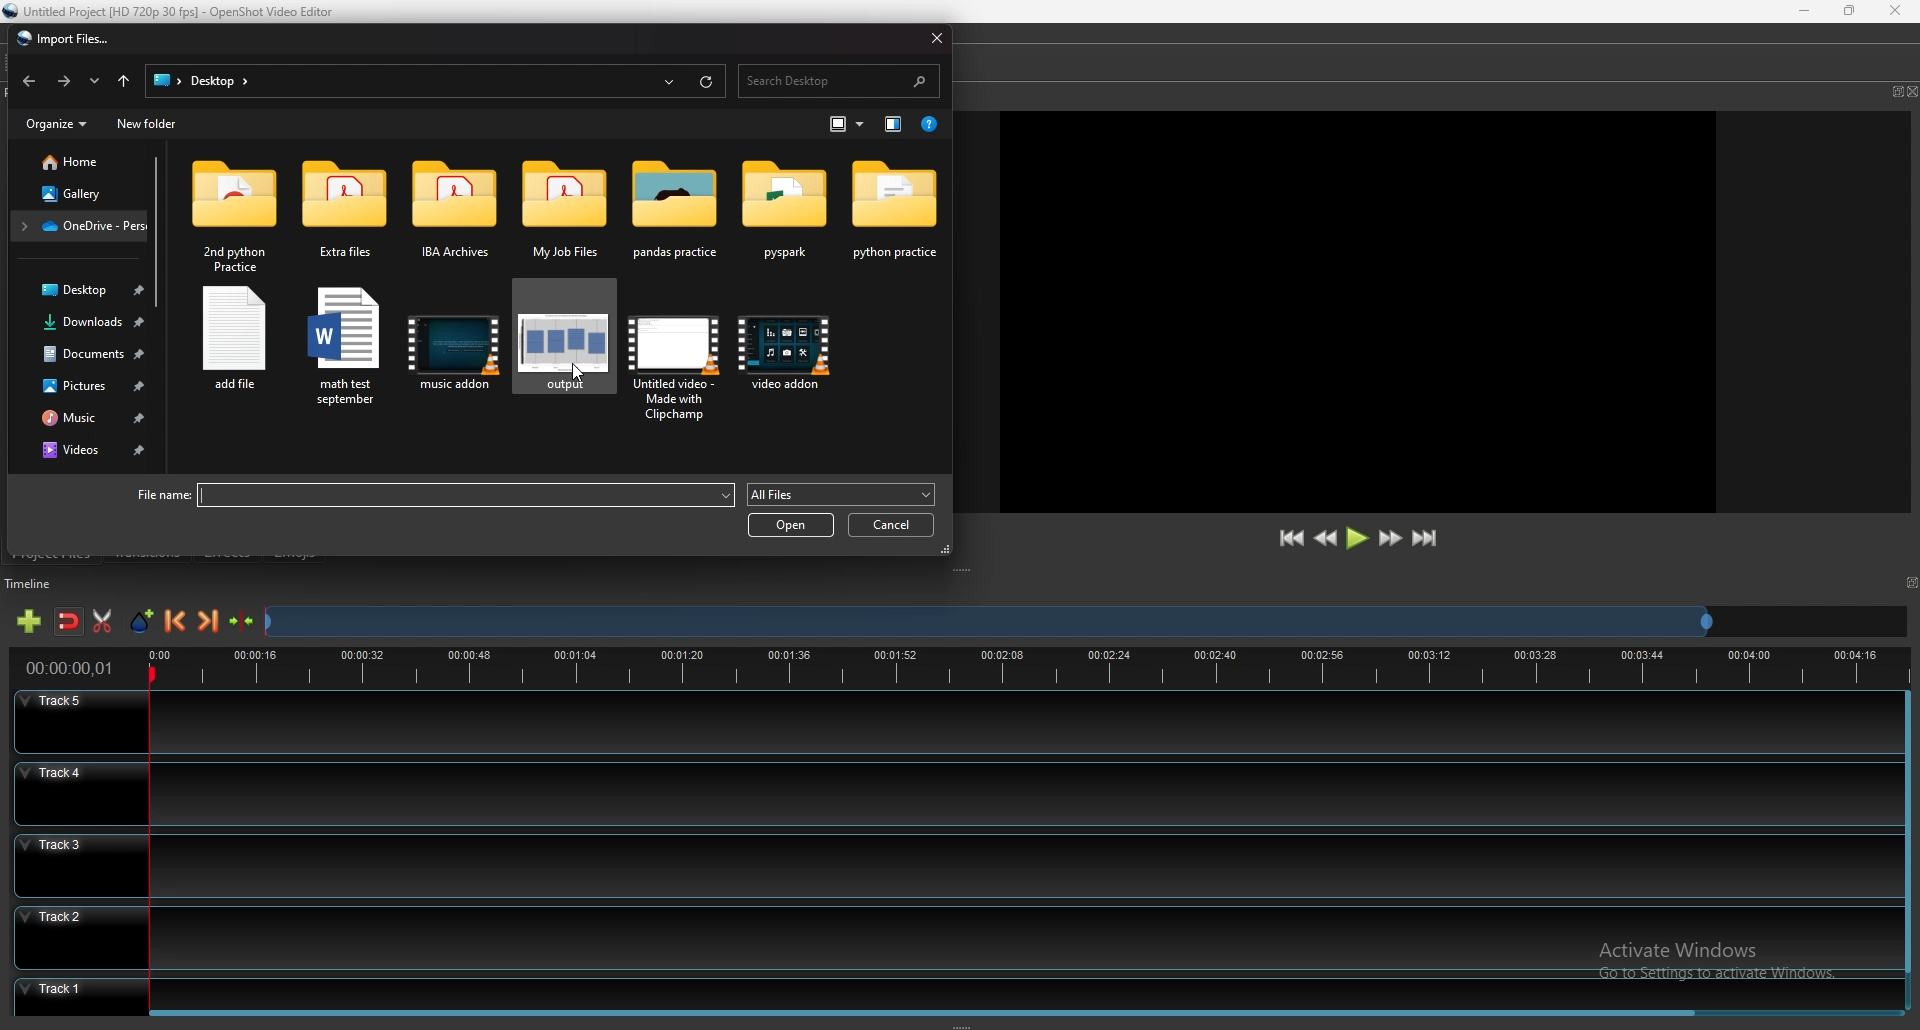 The height and width of the screenshot is (1030, 1920). I want to click on minimize, so click(1807, 11).